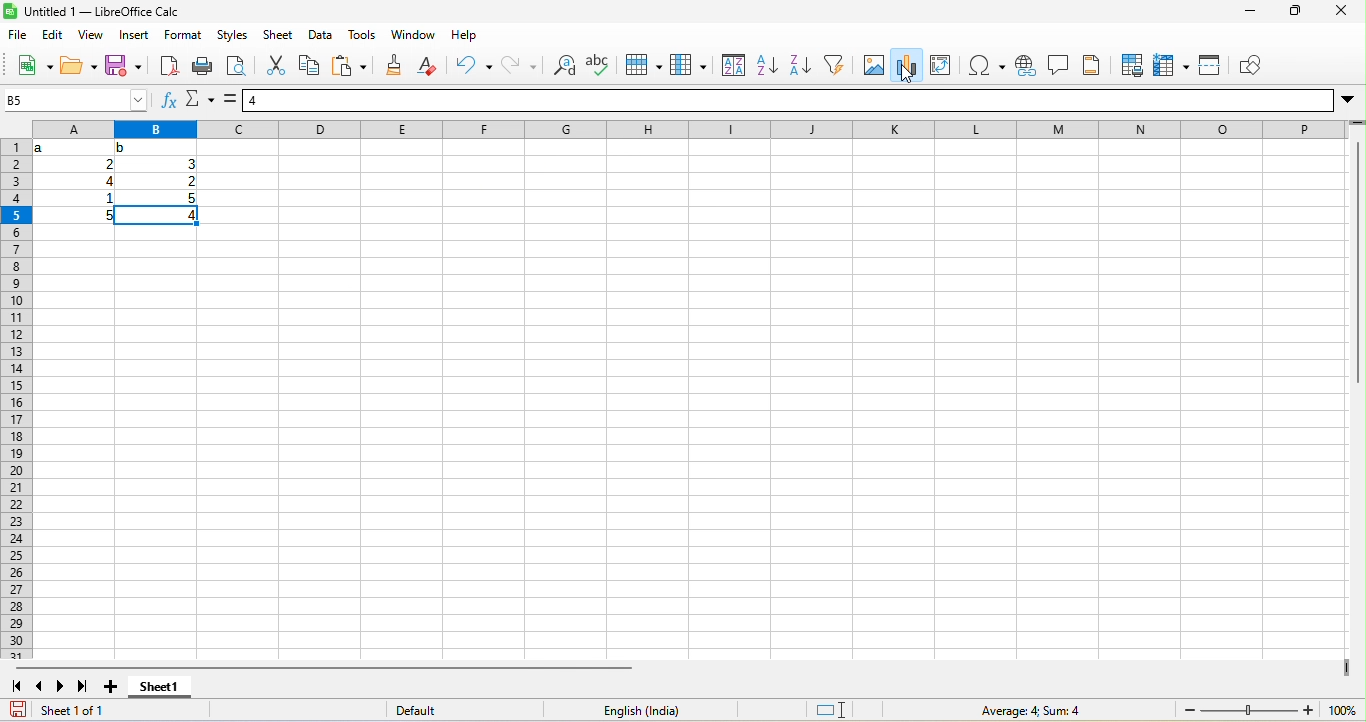  What do you see at coordinates (189, 164) in the screenshot?
I see `3` at bounding box center [189, 164].